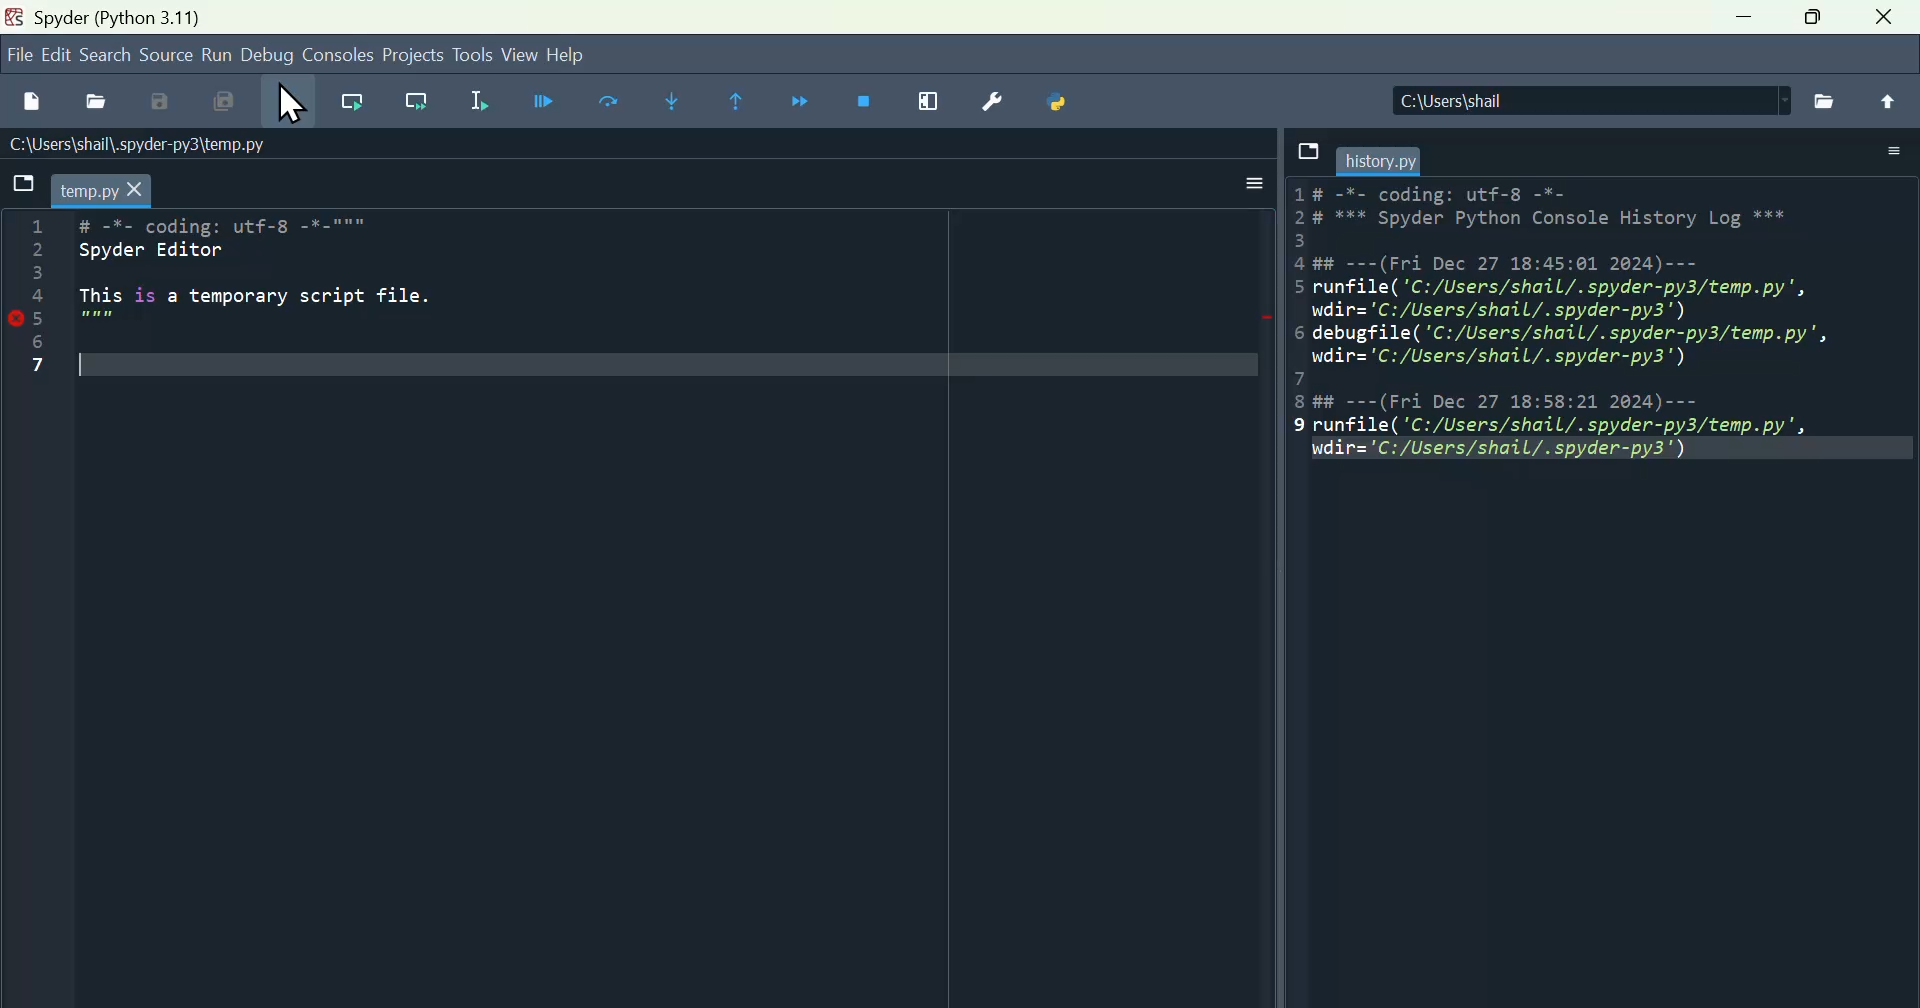 The width and height of the screenshot is (1920, 1008). What do you see at coordinates (937, 103) in the screenshot?
I see `Maximise current window` at bounding box center [937, 103].